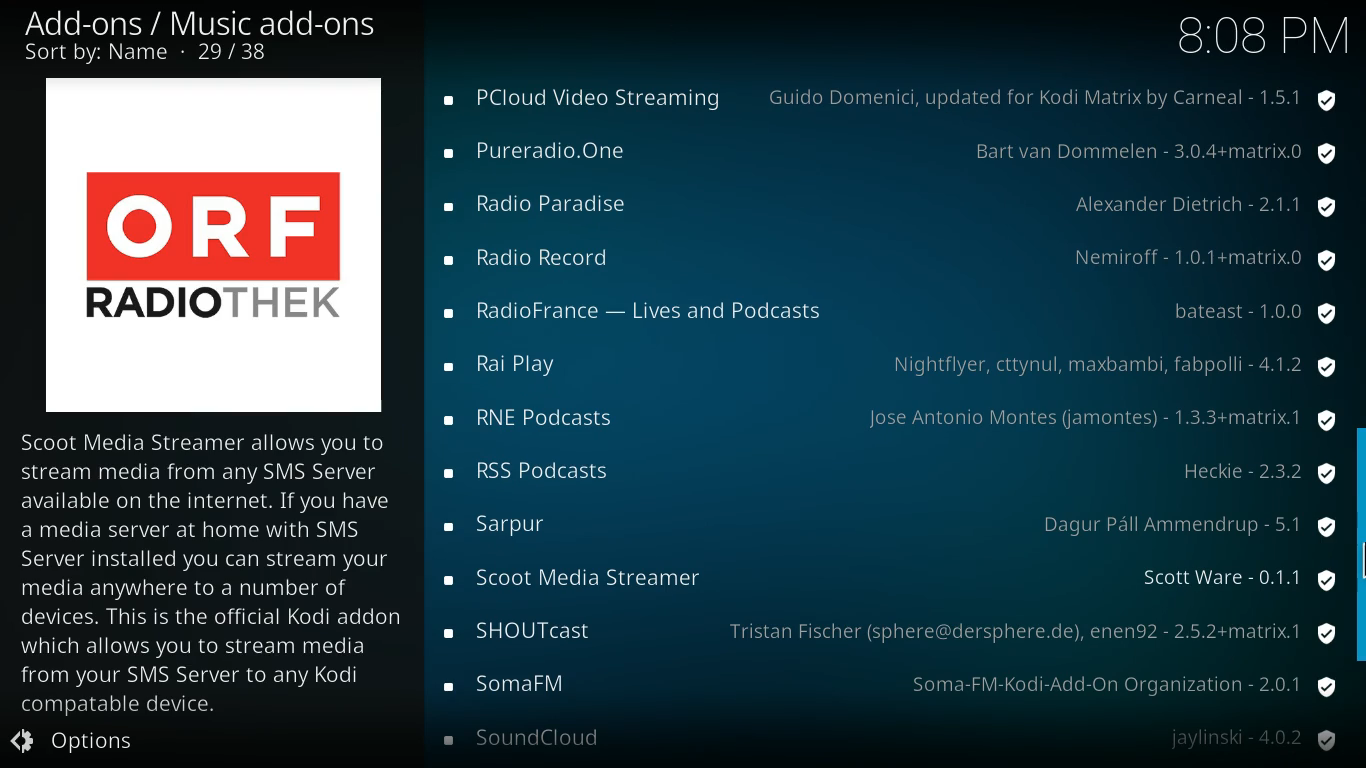 The height and width of the screenshot is (768, 1366). Describe the element at coordinates (1187, 525) in the screenshot. I see `provider` at that location.